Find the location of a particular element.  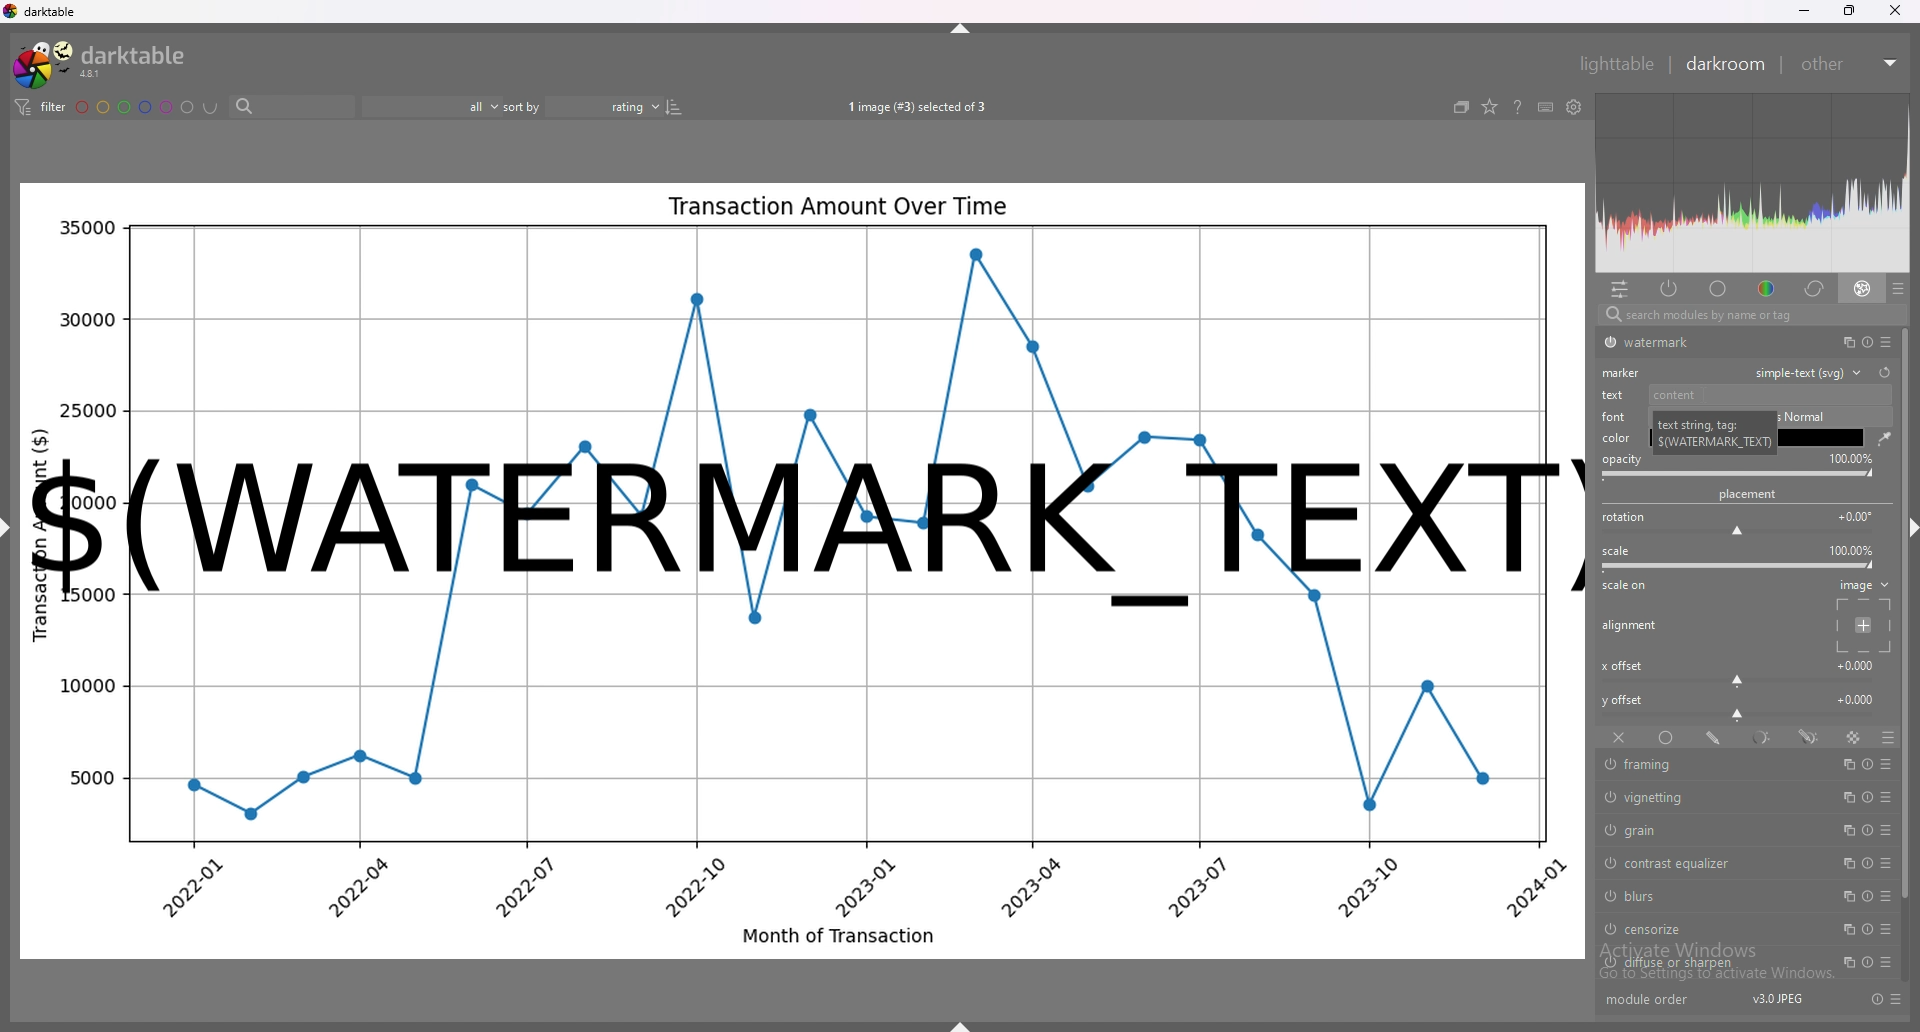

multiple instances action is located at coordinates (1846, 896).